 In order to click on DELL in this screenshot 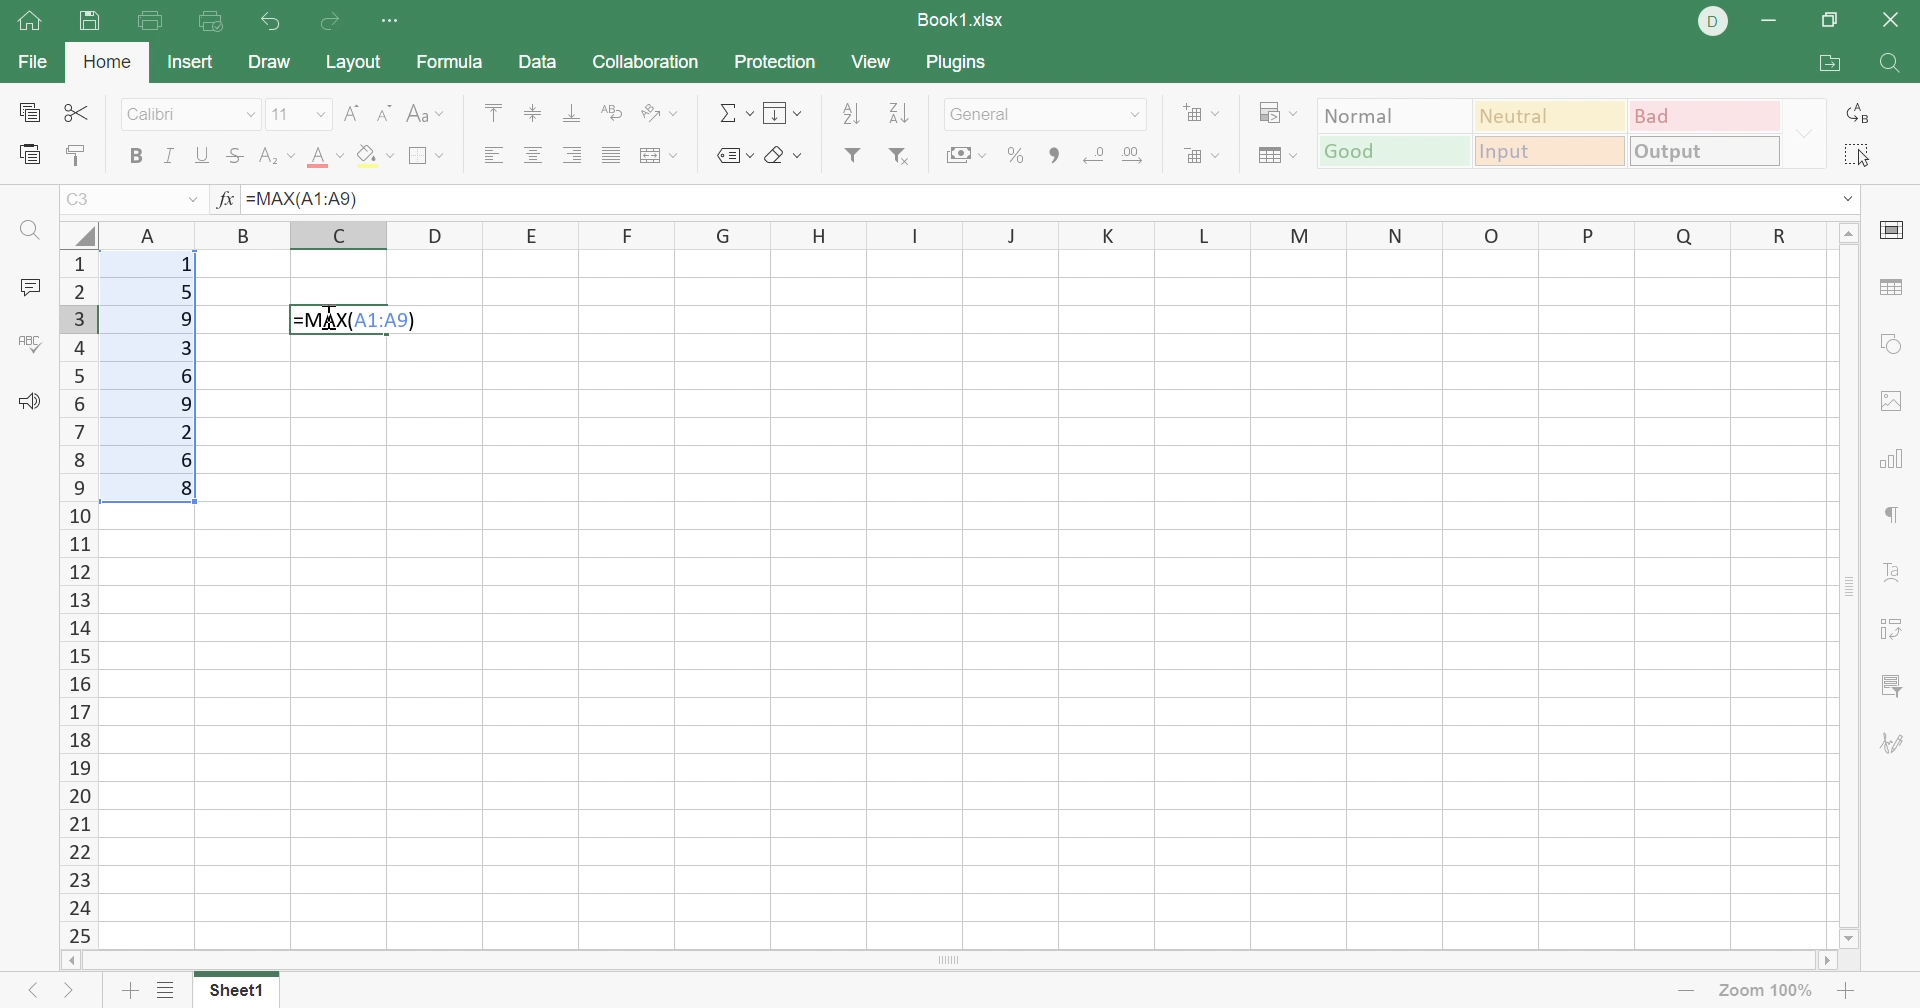, I will do `click(1714, 25)`.